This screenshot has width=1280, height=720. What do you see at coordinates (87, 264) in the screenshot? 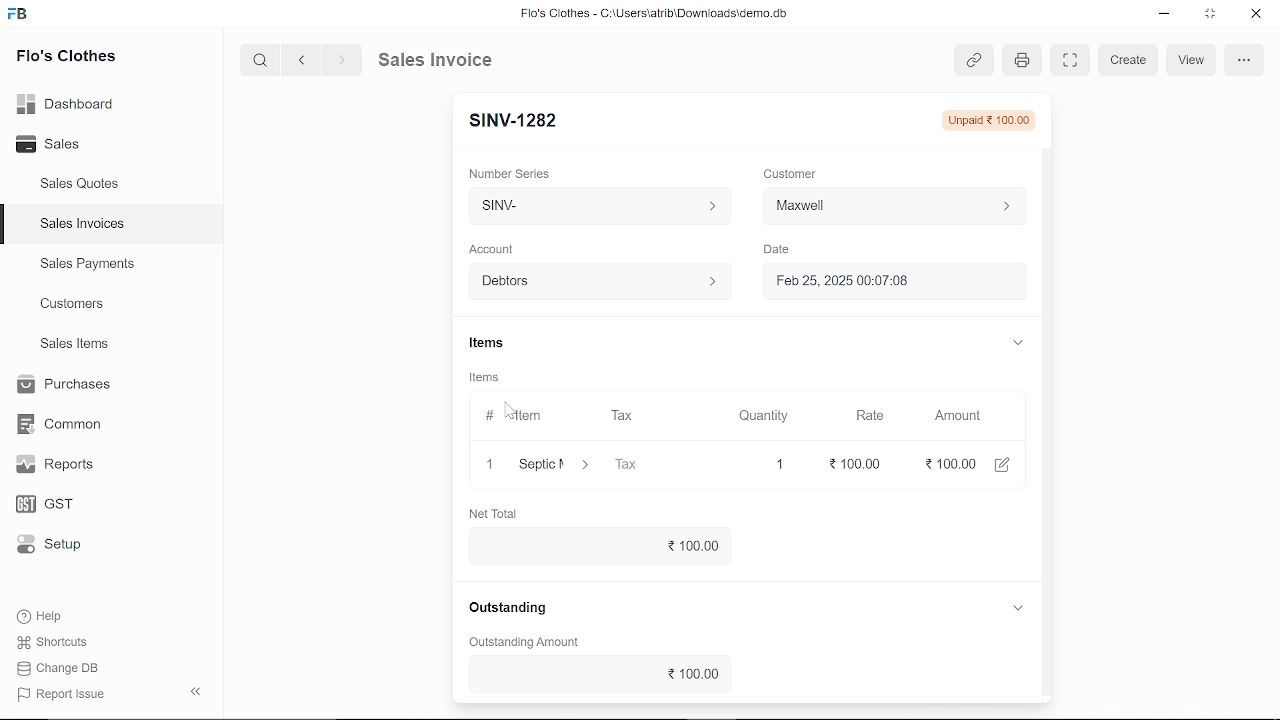
I see `Sales Payments` at bounding box center [87, 264].